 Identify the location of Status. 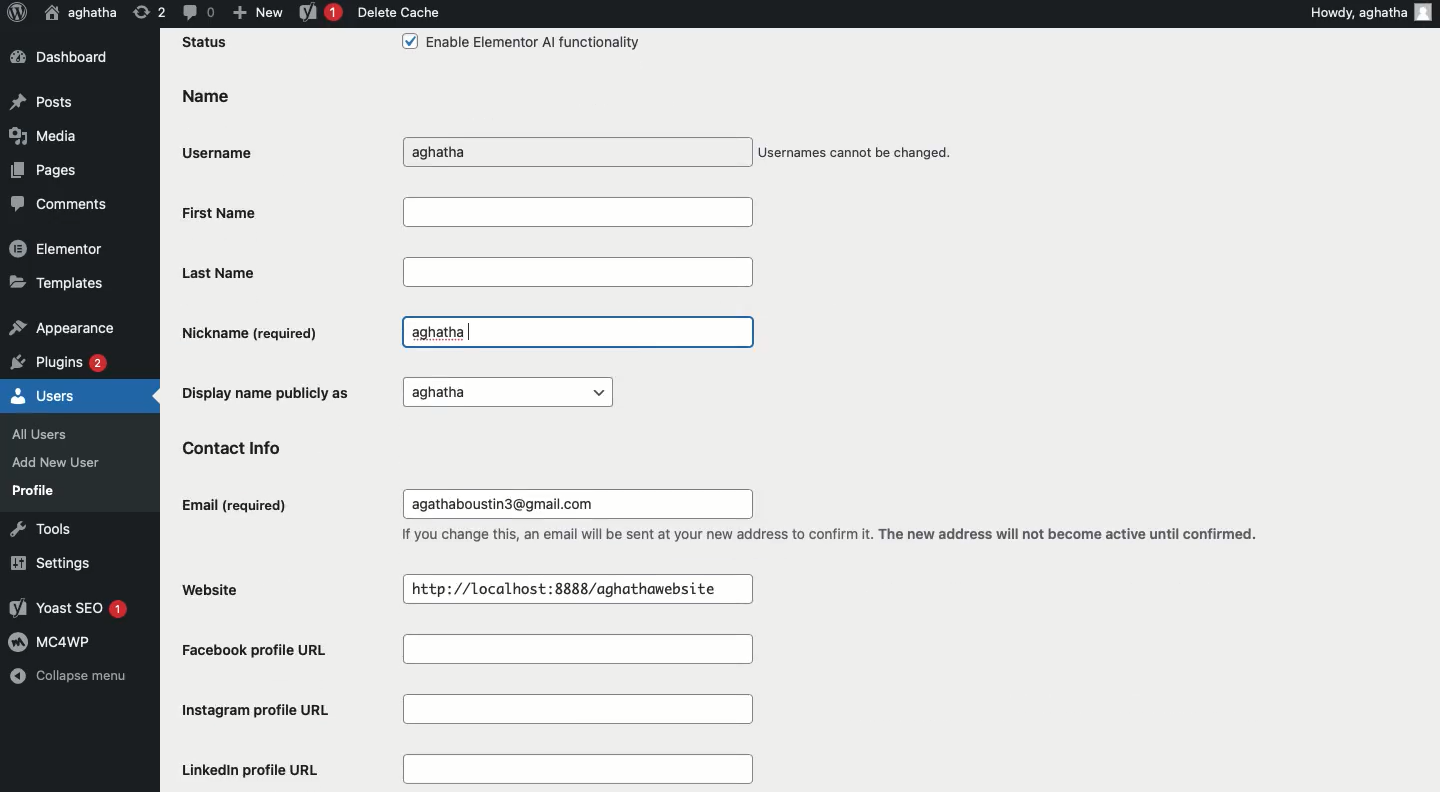
(206, 43).